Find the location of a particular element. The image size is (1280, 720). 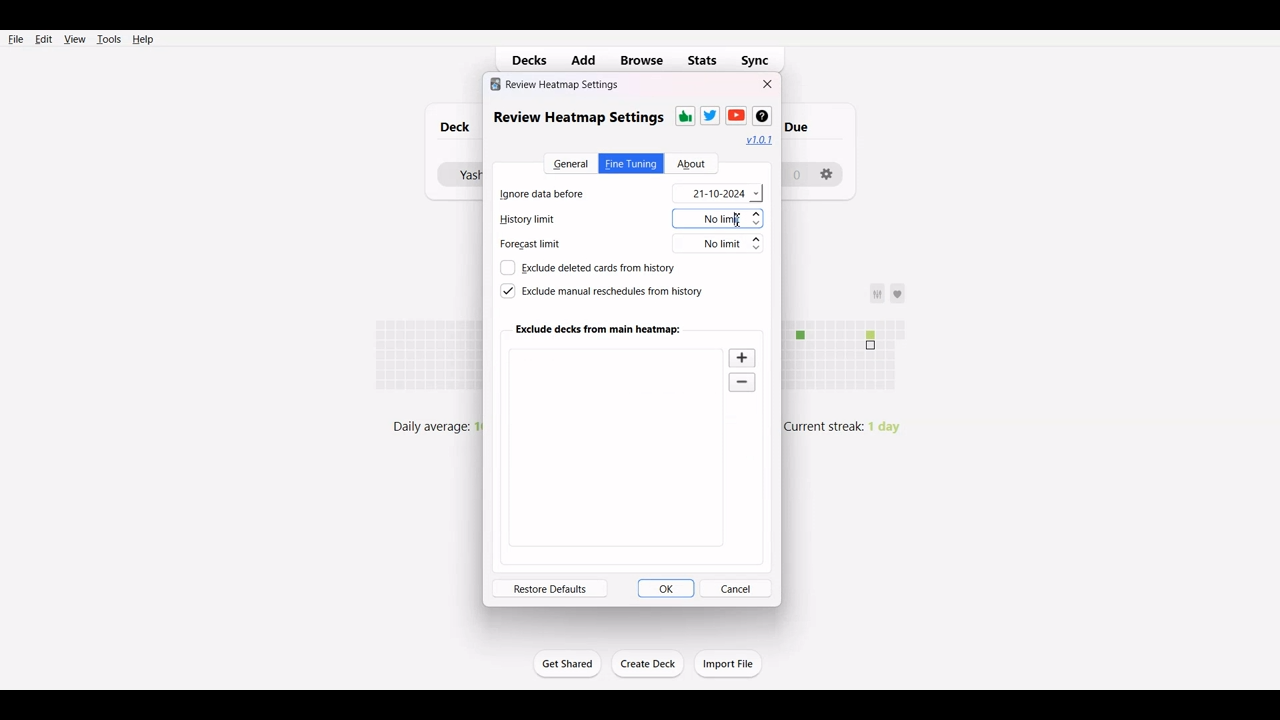

No limit  is located at coordinates (722, 244).